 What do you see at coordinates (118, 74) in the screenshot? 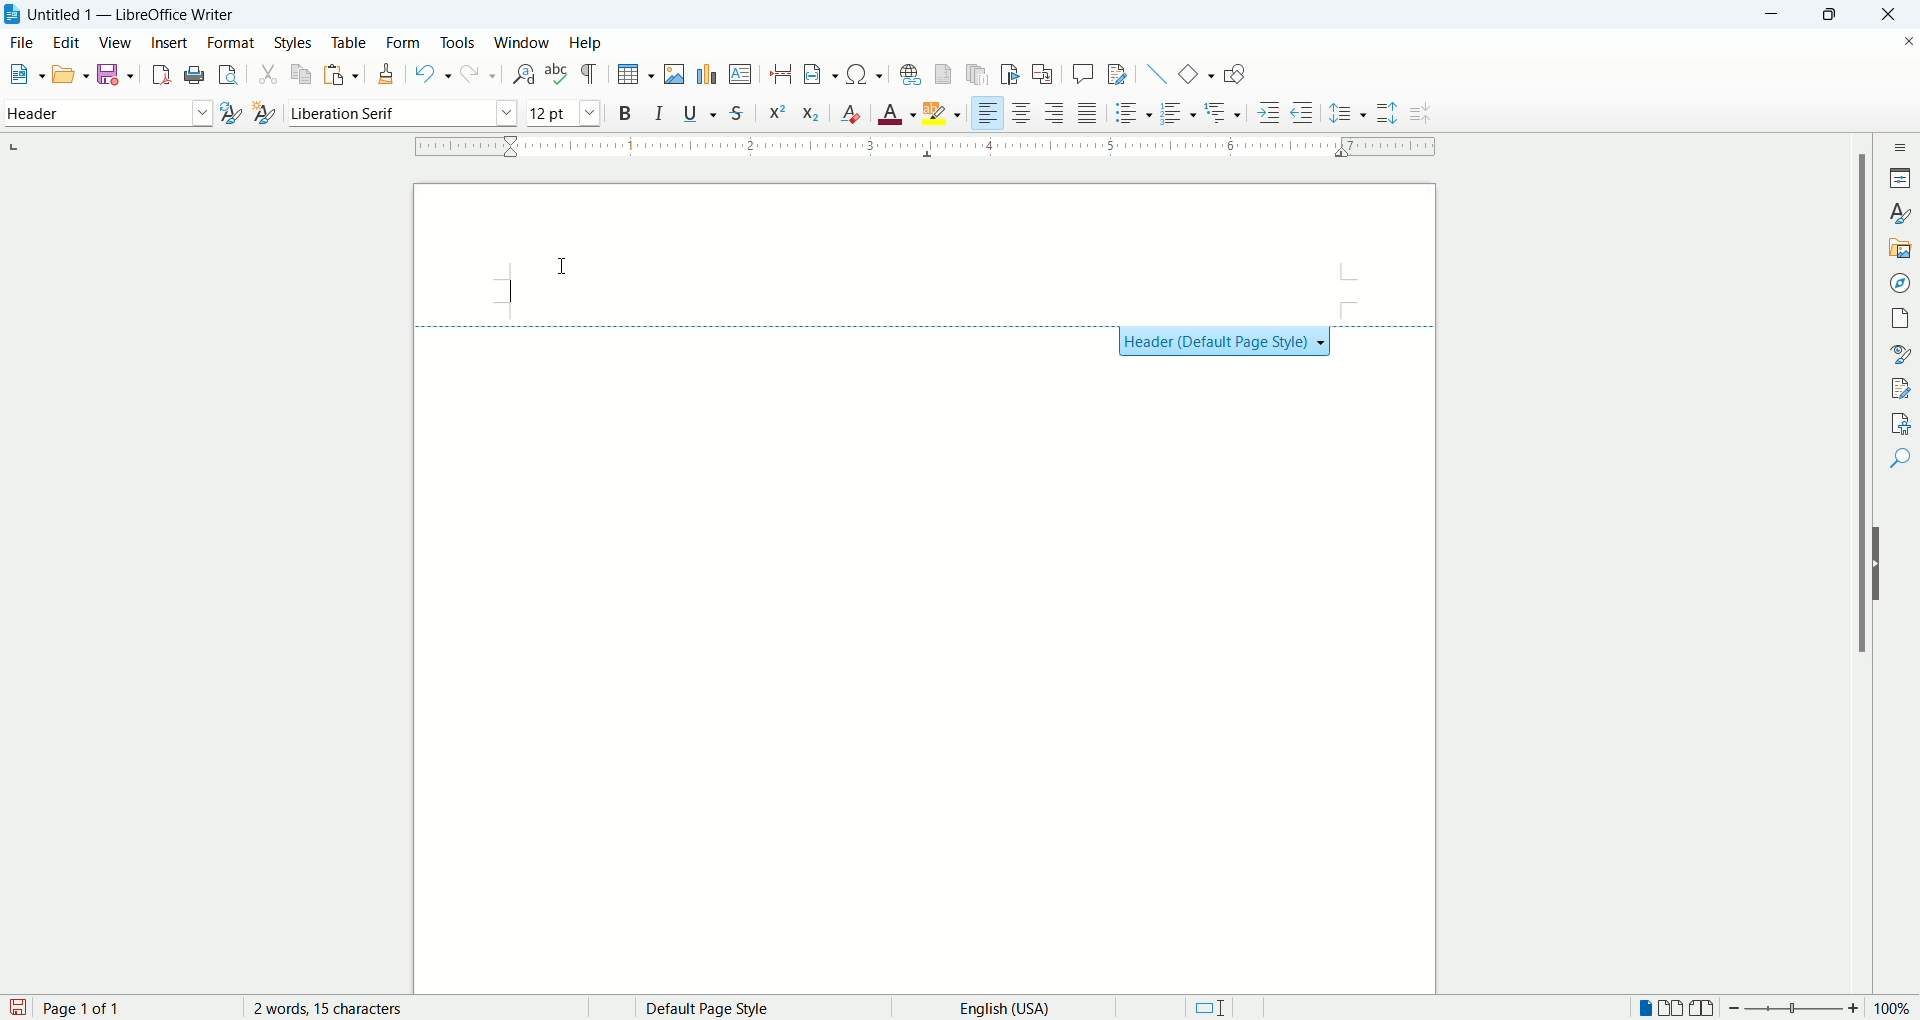
I see `save` at bounding box center [118, 74].